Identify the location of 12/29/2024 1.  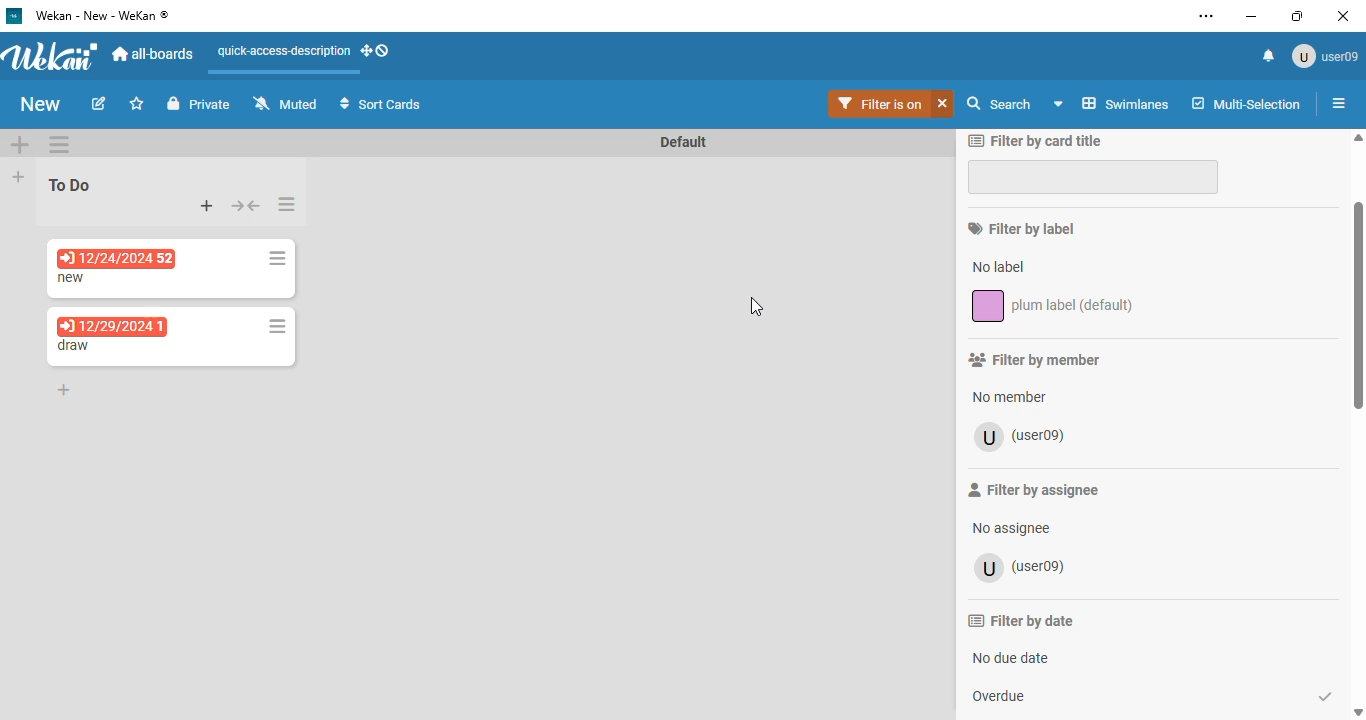
(111, 324).